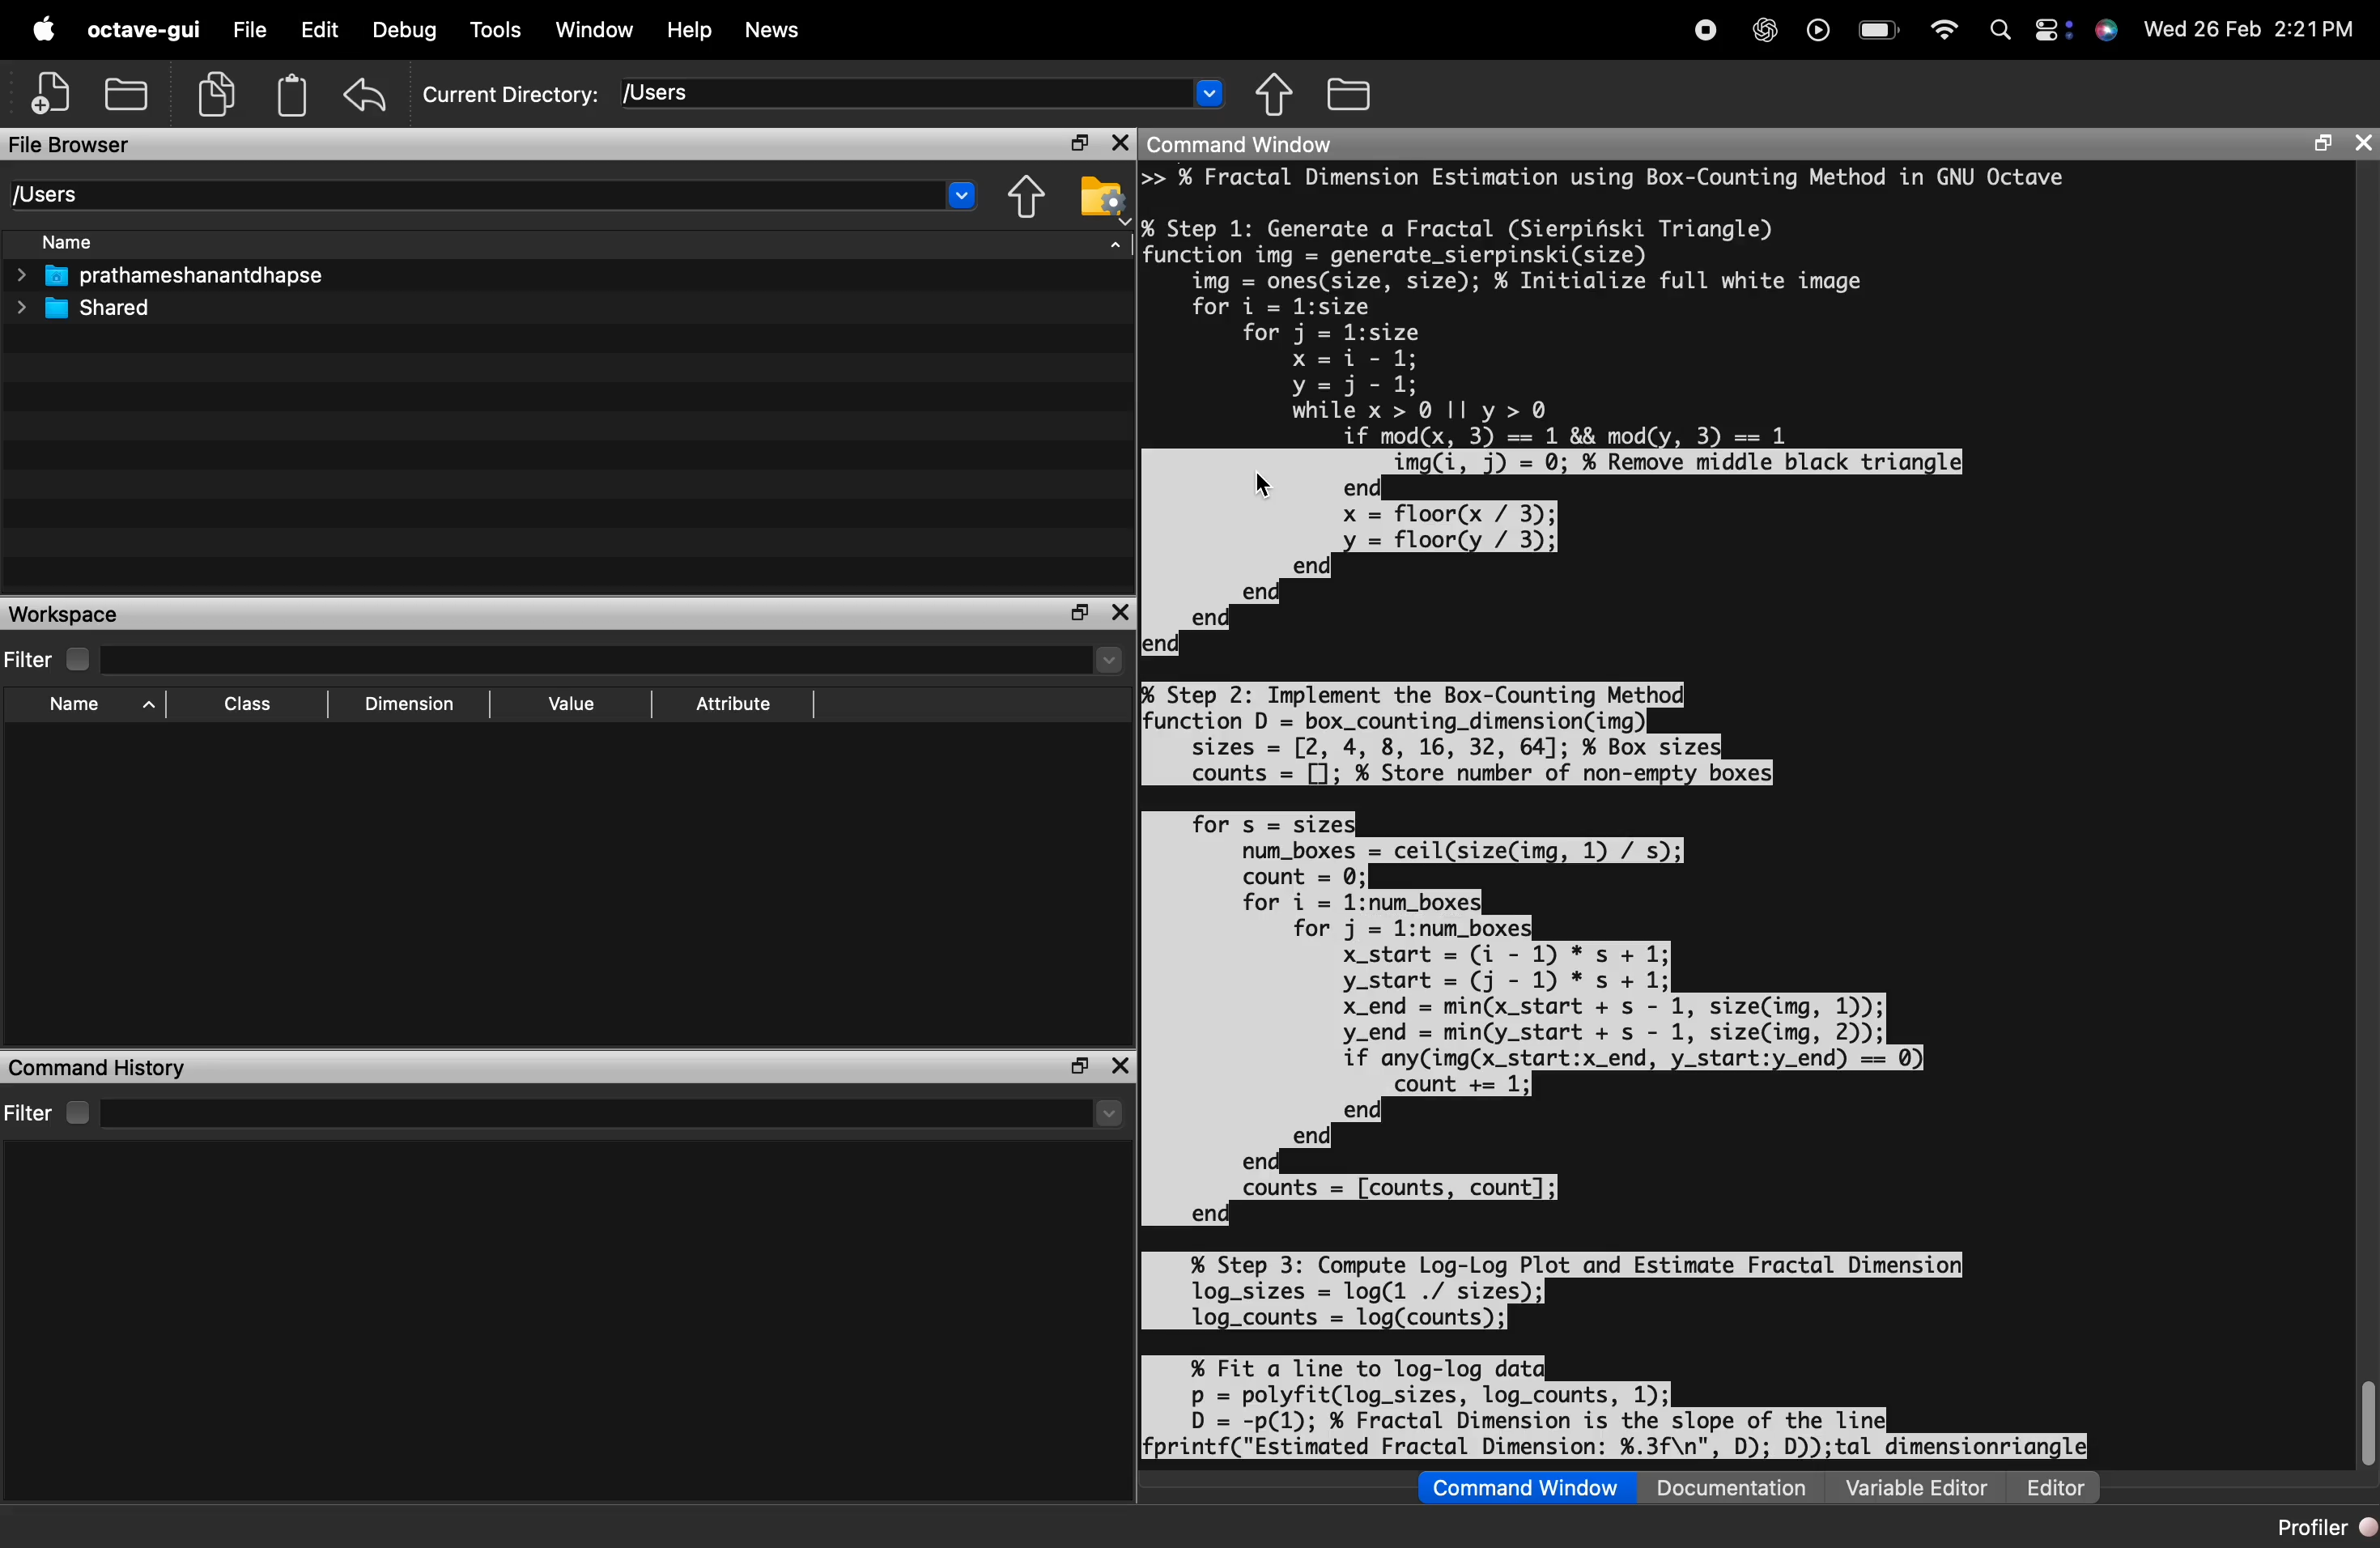  Describe the element at coordinates (51, 1115) in the screenshot. I see `Filter` at that location.